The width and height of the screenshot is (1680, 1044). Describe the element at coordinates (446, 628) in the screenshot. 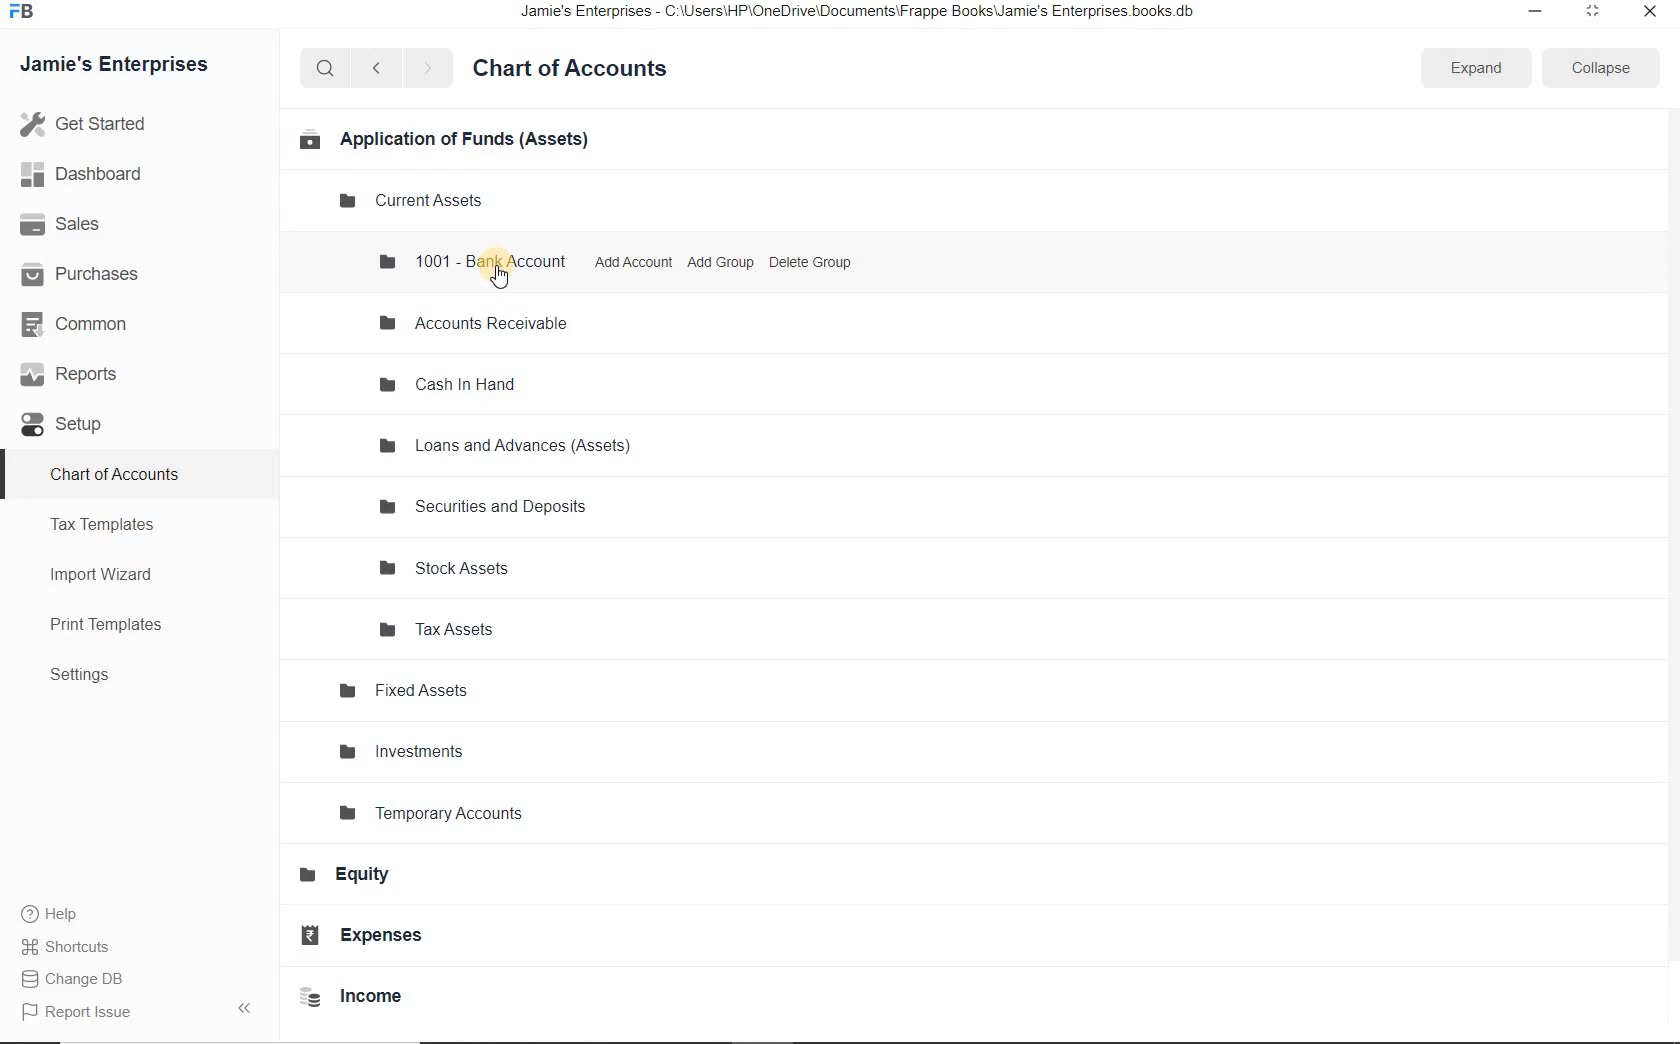

I see `Tax Assets` at that location.